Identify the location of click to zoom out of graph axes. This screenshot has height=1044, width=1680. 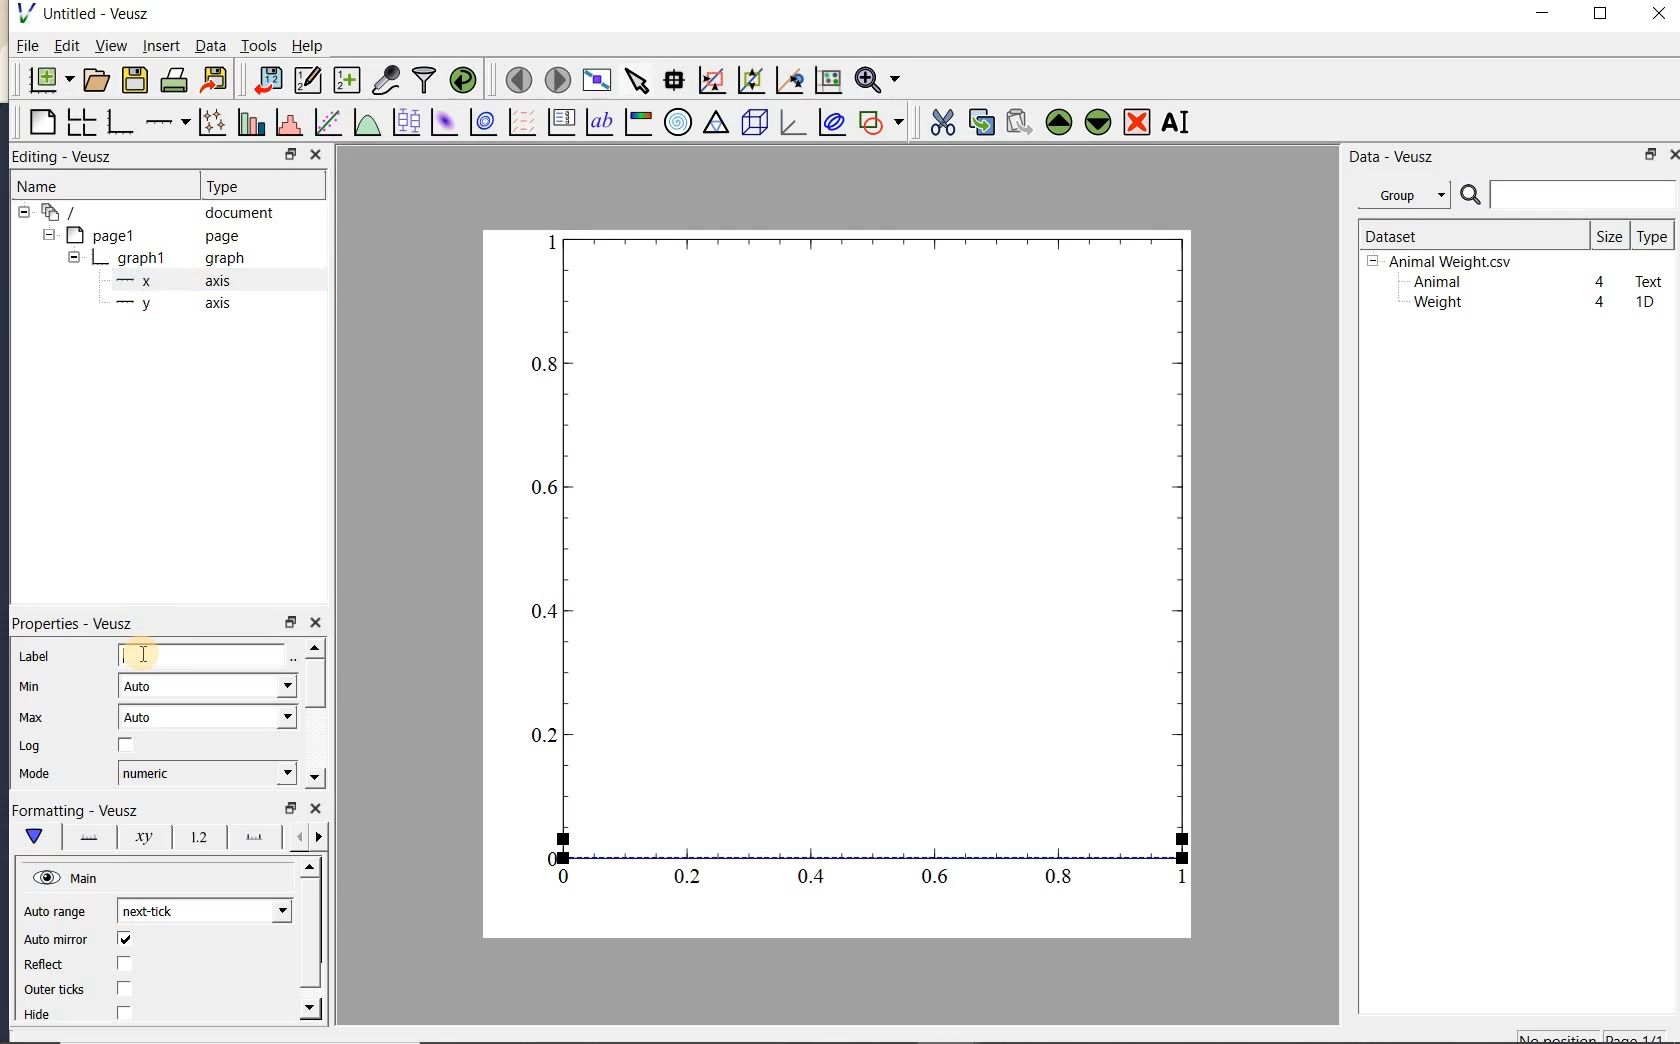
(752, 79).